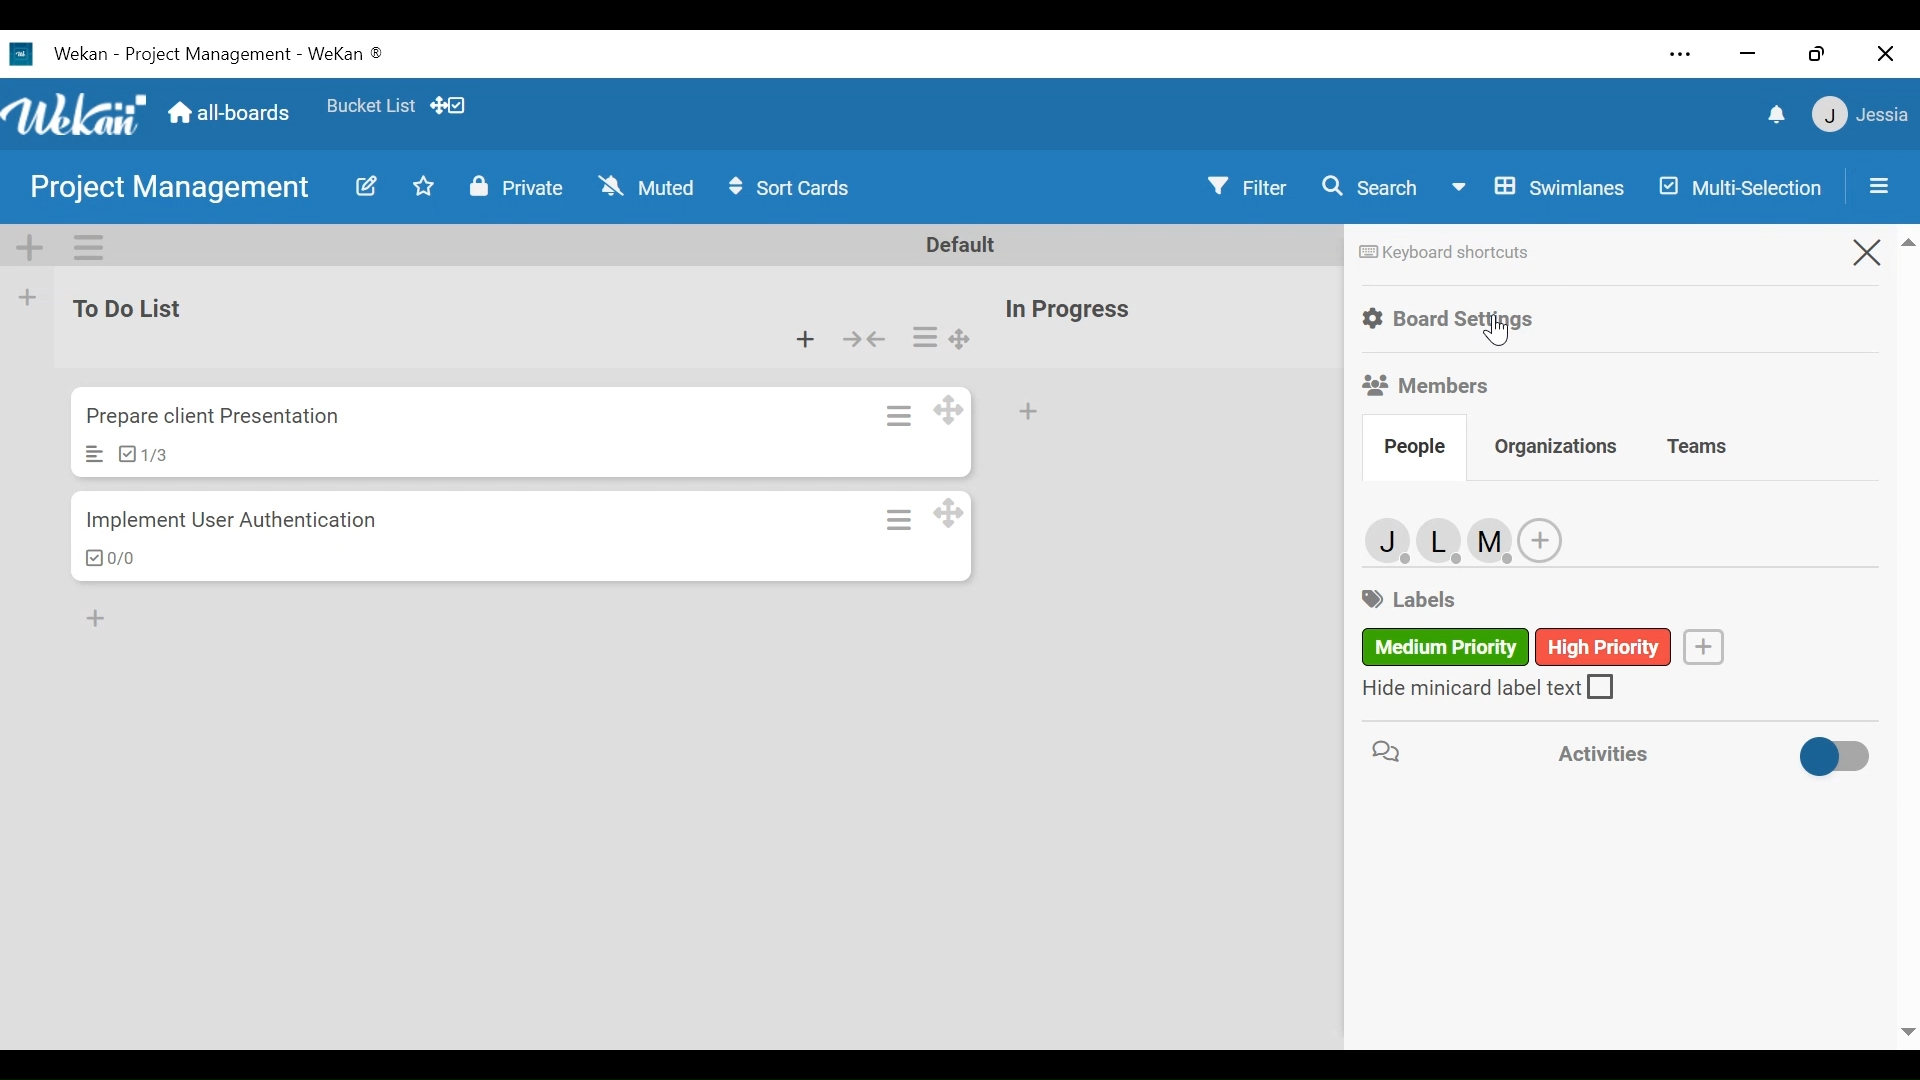  What do you see at coordinates (1557, 448) in the screenshot?
I see `Organizations` at bounding box center [1557, 448].